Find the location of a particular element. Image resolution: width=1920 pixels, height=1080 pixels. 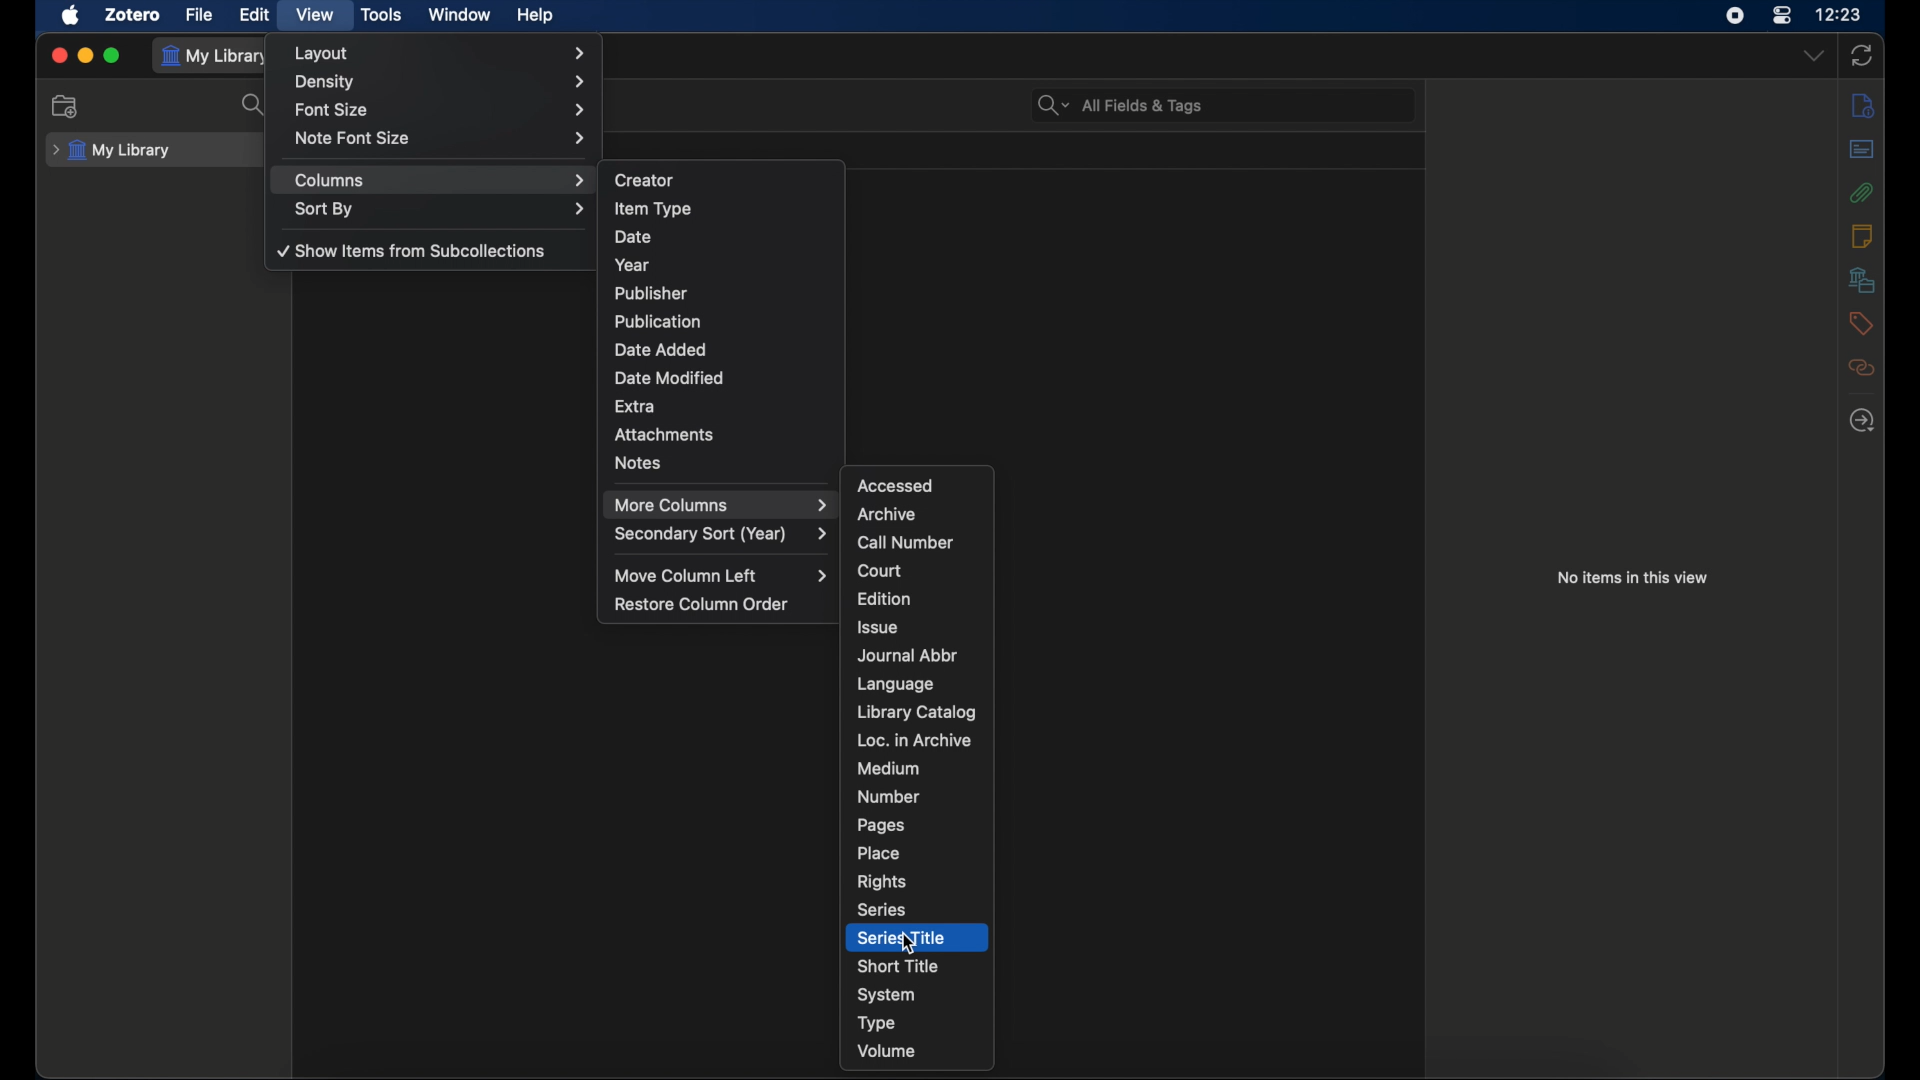

library catalog is located at coordinates (919, 712).